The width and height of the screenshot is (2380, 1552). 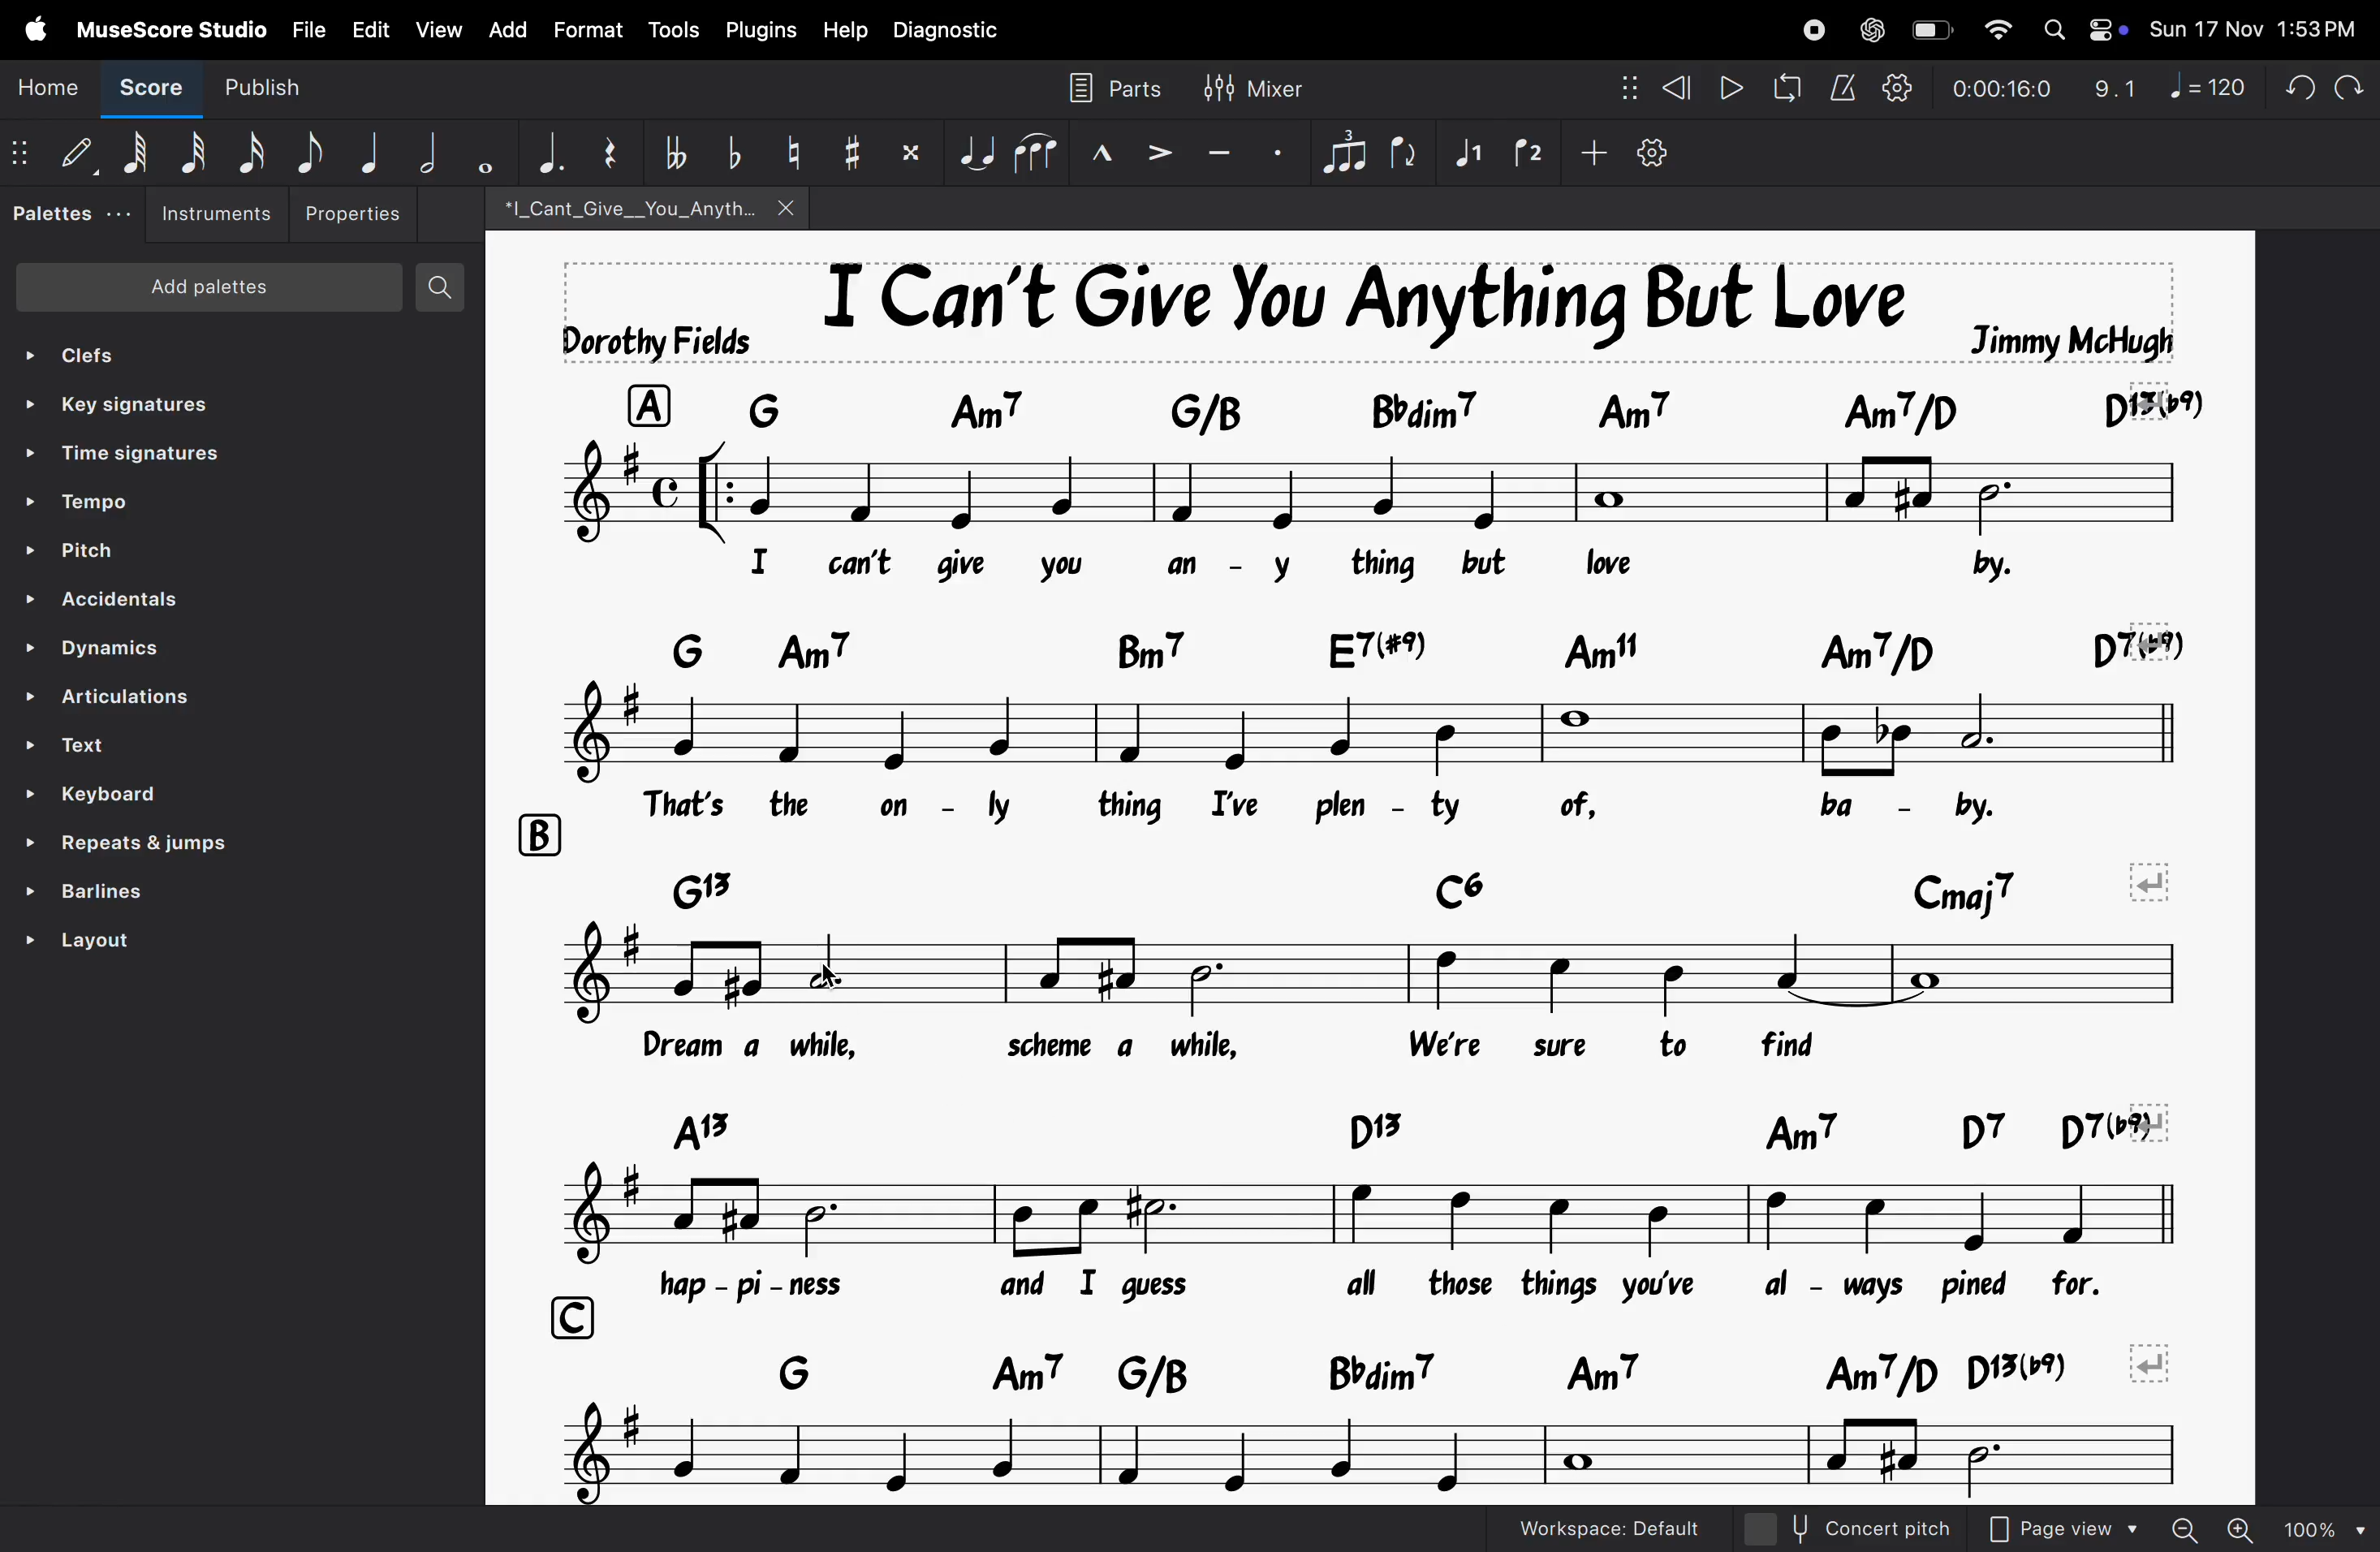 I want to click on help, so click(x=844, y=33).